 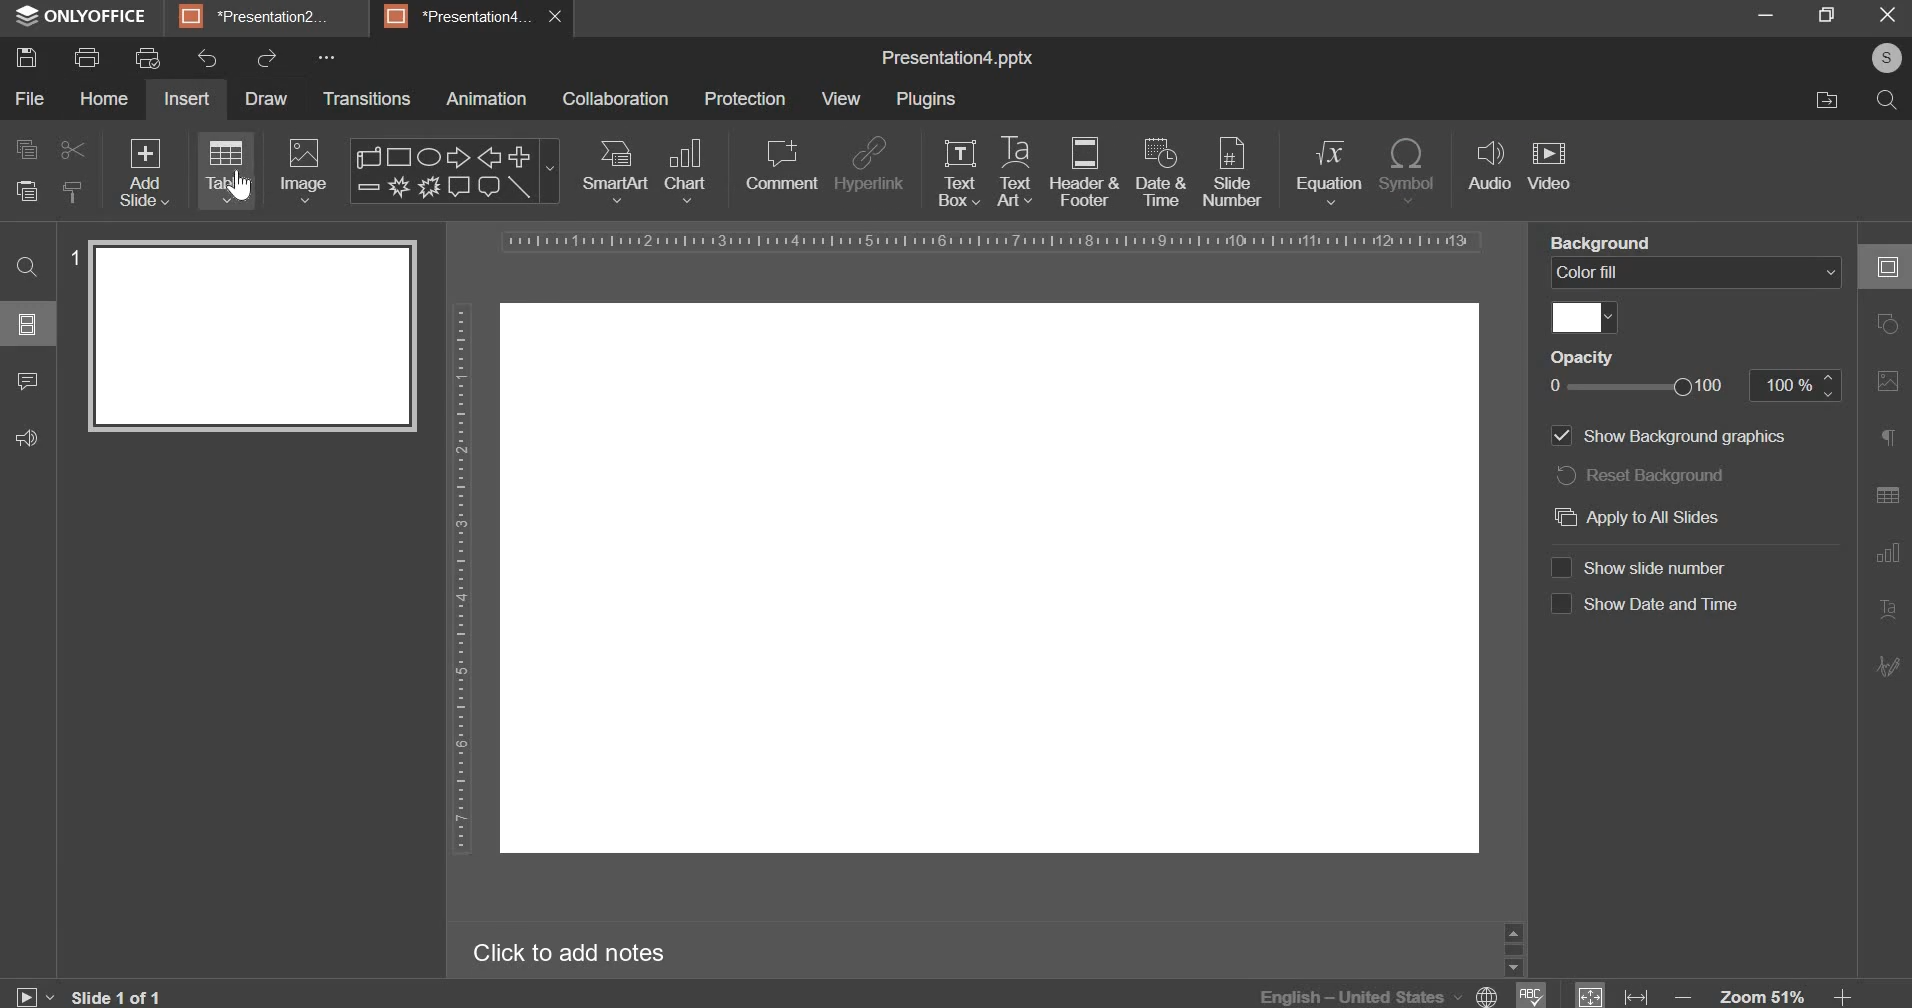 I want to click on copy style, so click(x=78, y=190).